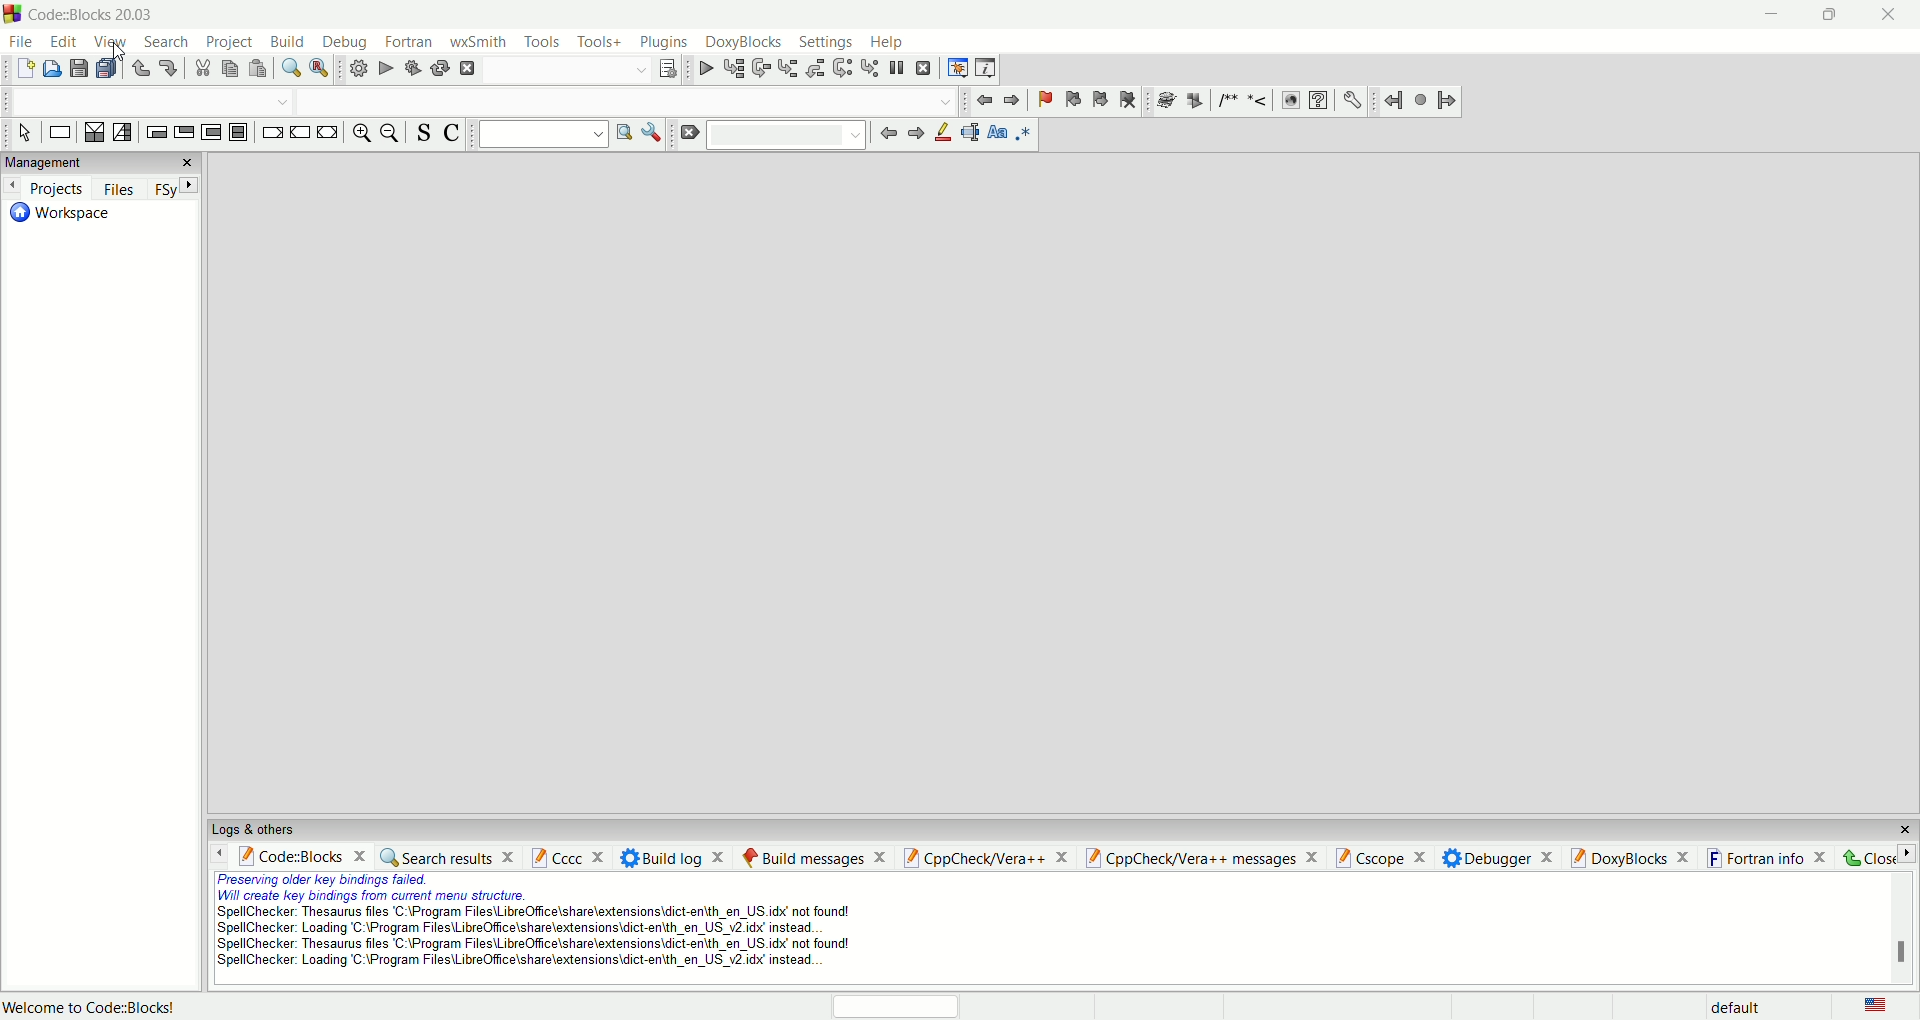  I want to click on Run doxywizard, so click(1164, 98).